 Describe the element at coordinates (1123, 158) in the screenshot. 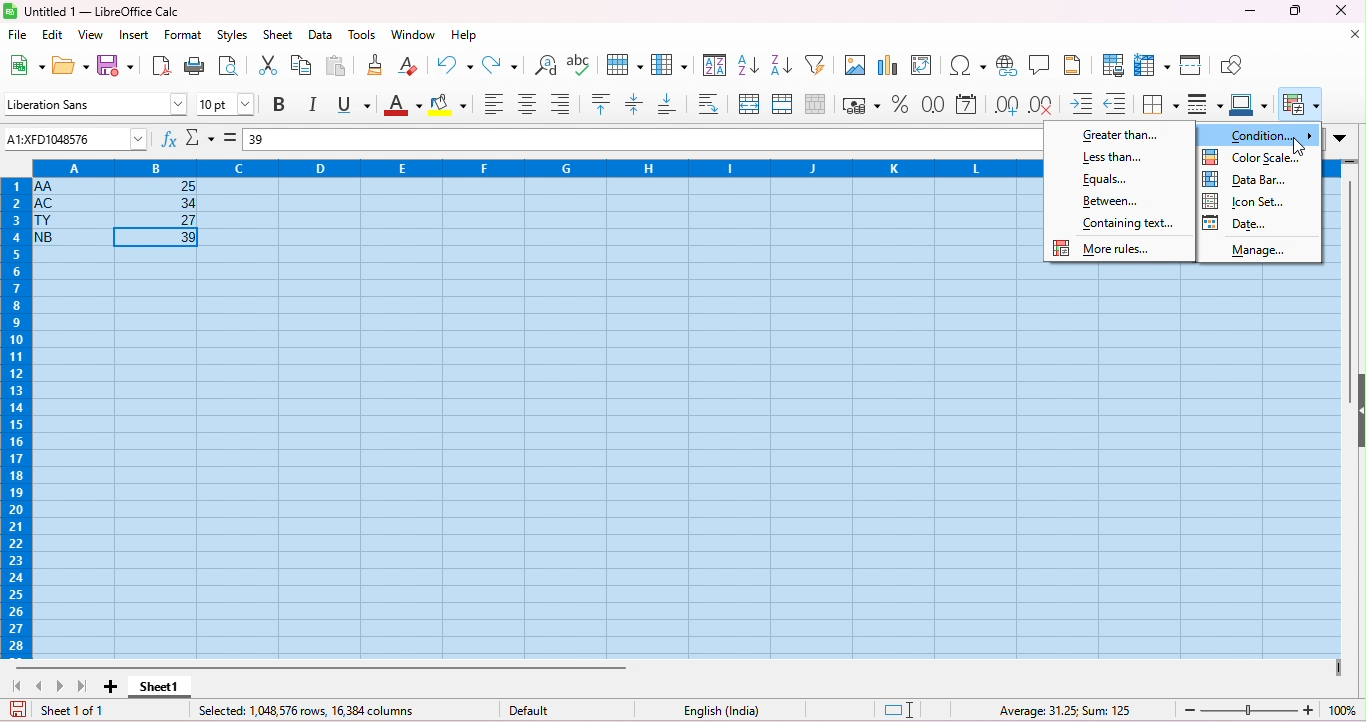

I see `less than` at that location.